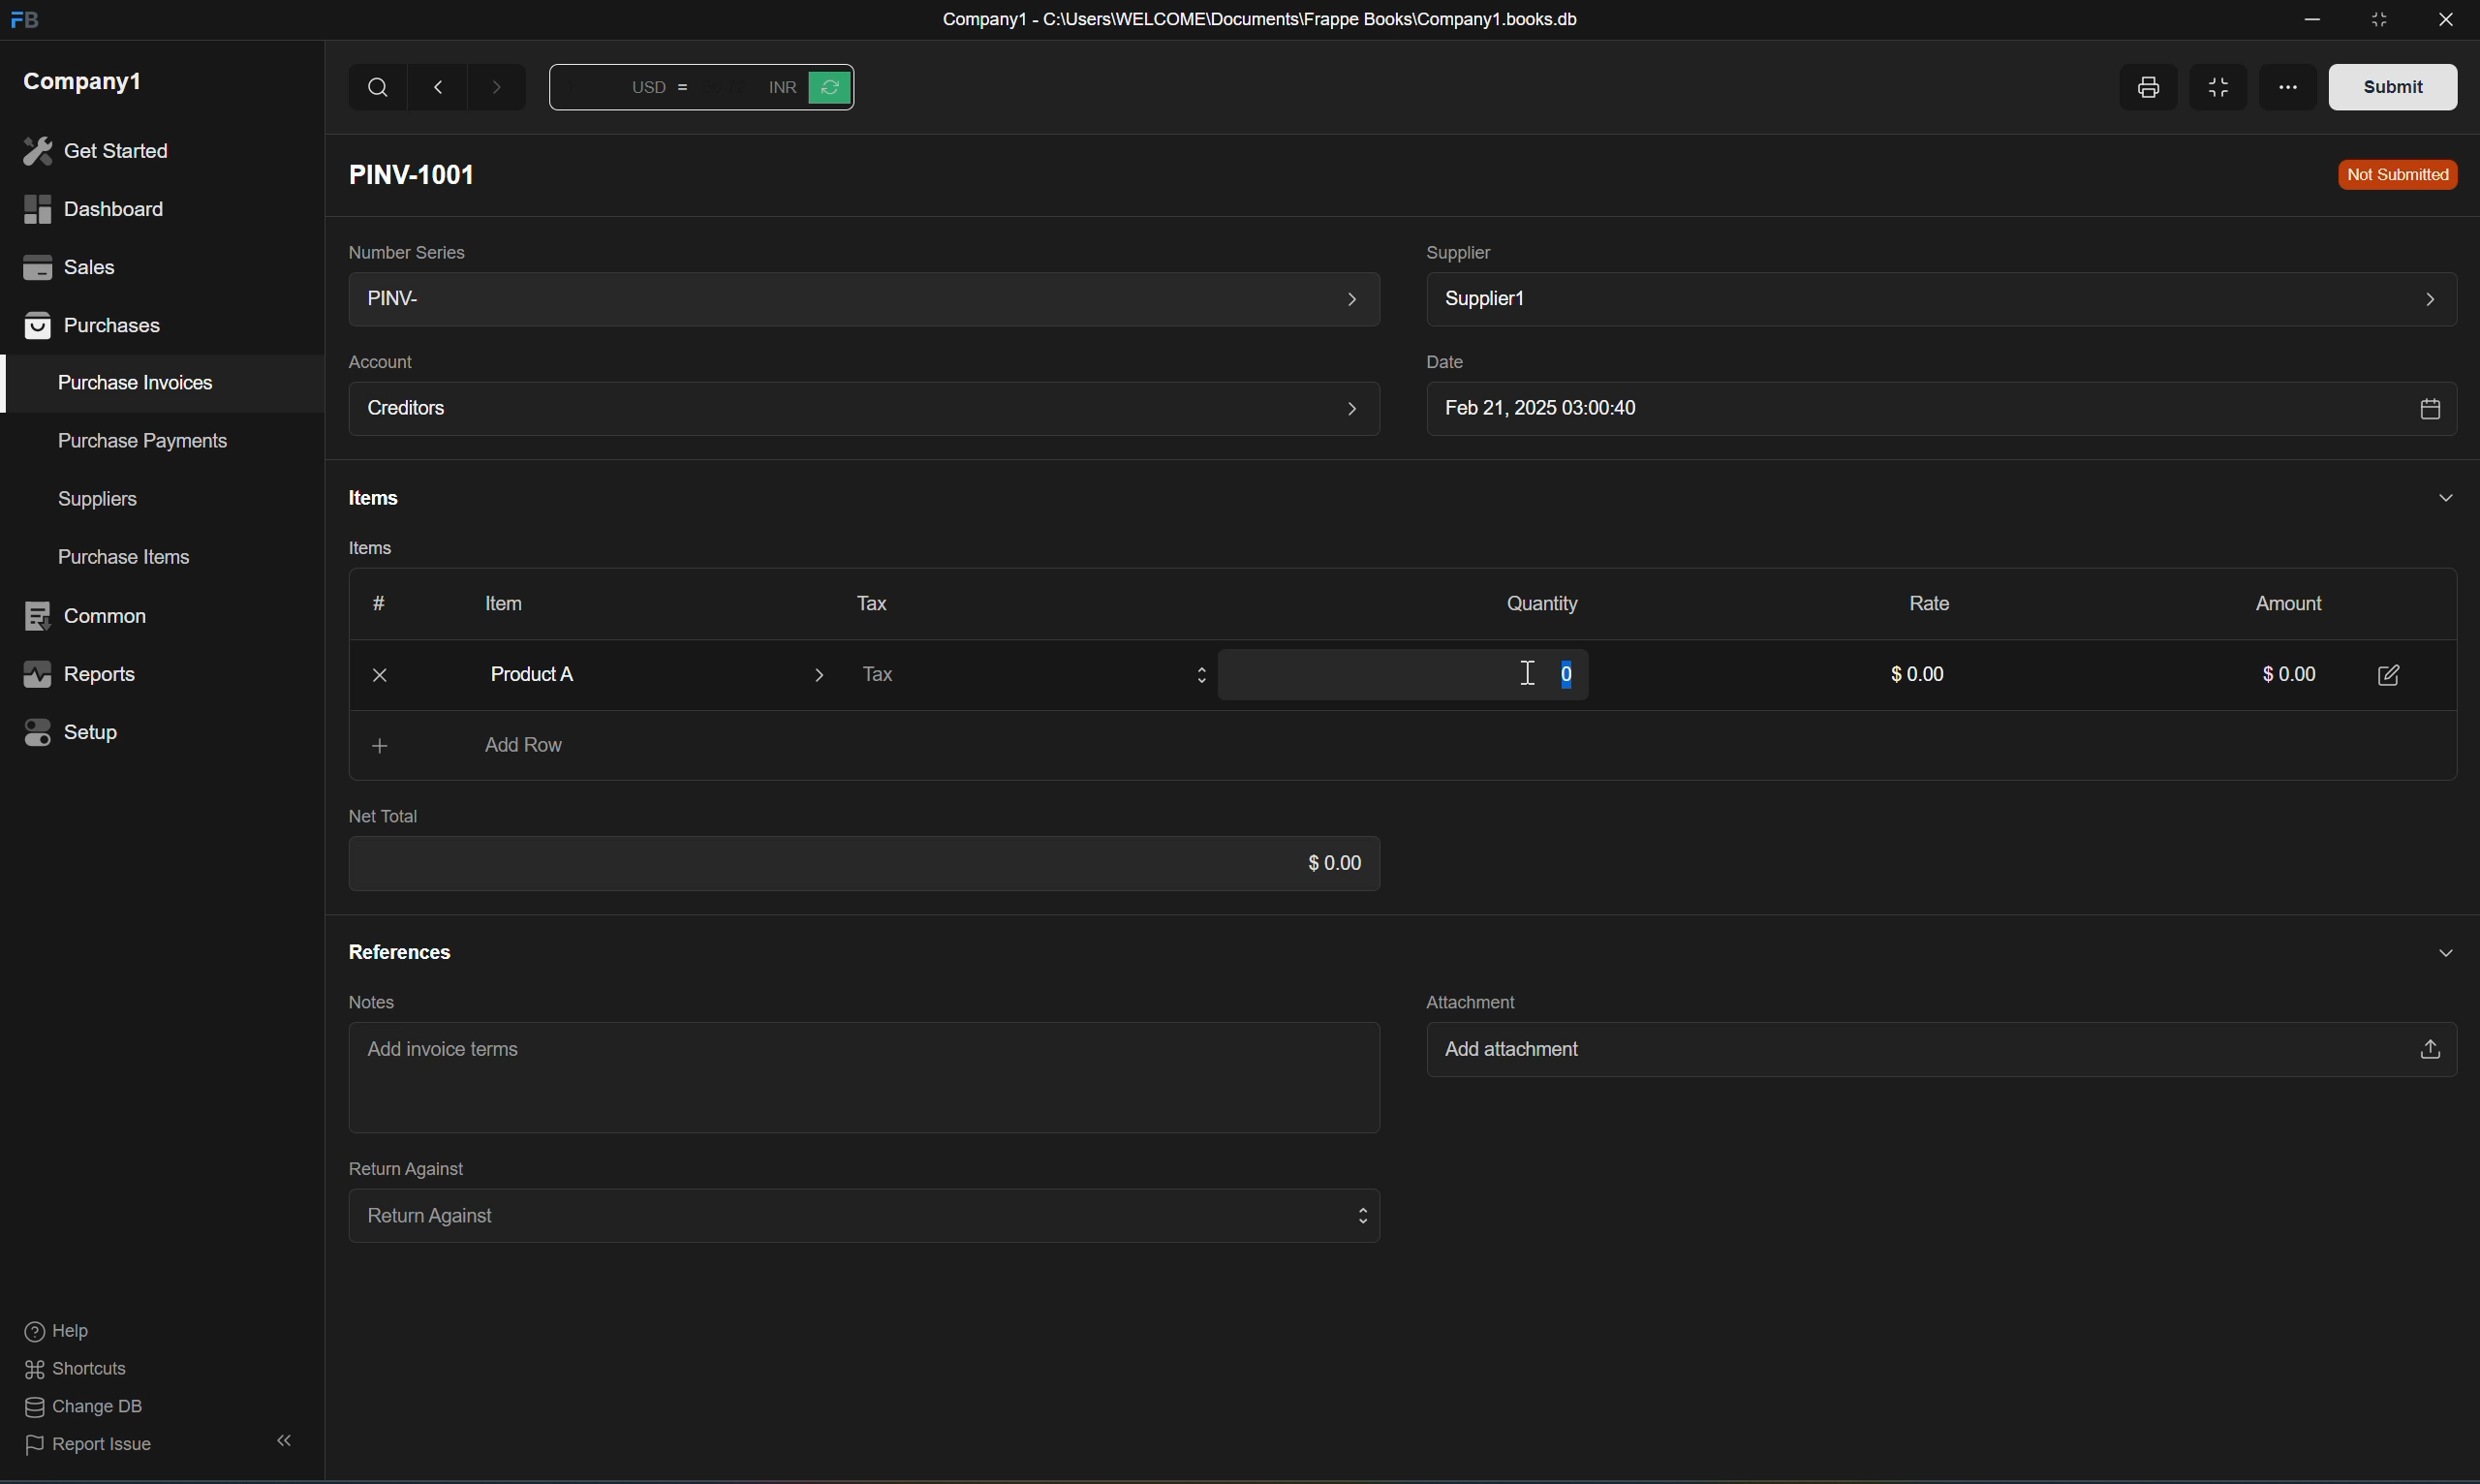 Image resolution: width=2480 pixels, height=1484 pixels. What do you see at coordinates (856, 301) in the screenshot?
I see `PINV-` at bounding box center [856, 301].